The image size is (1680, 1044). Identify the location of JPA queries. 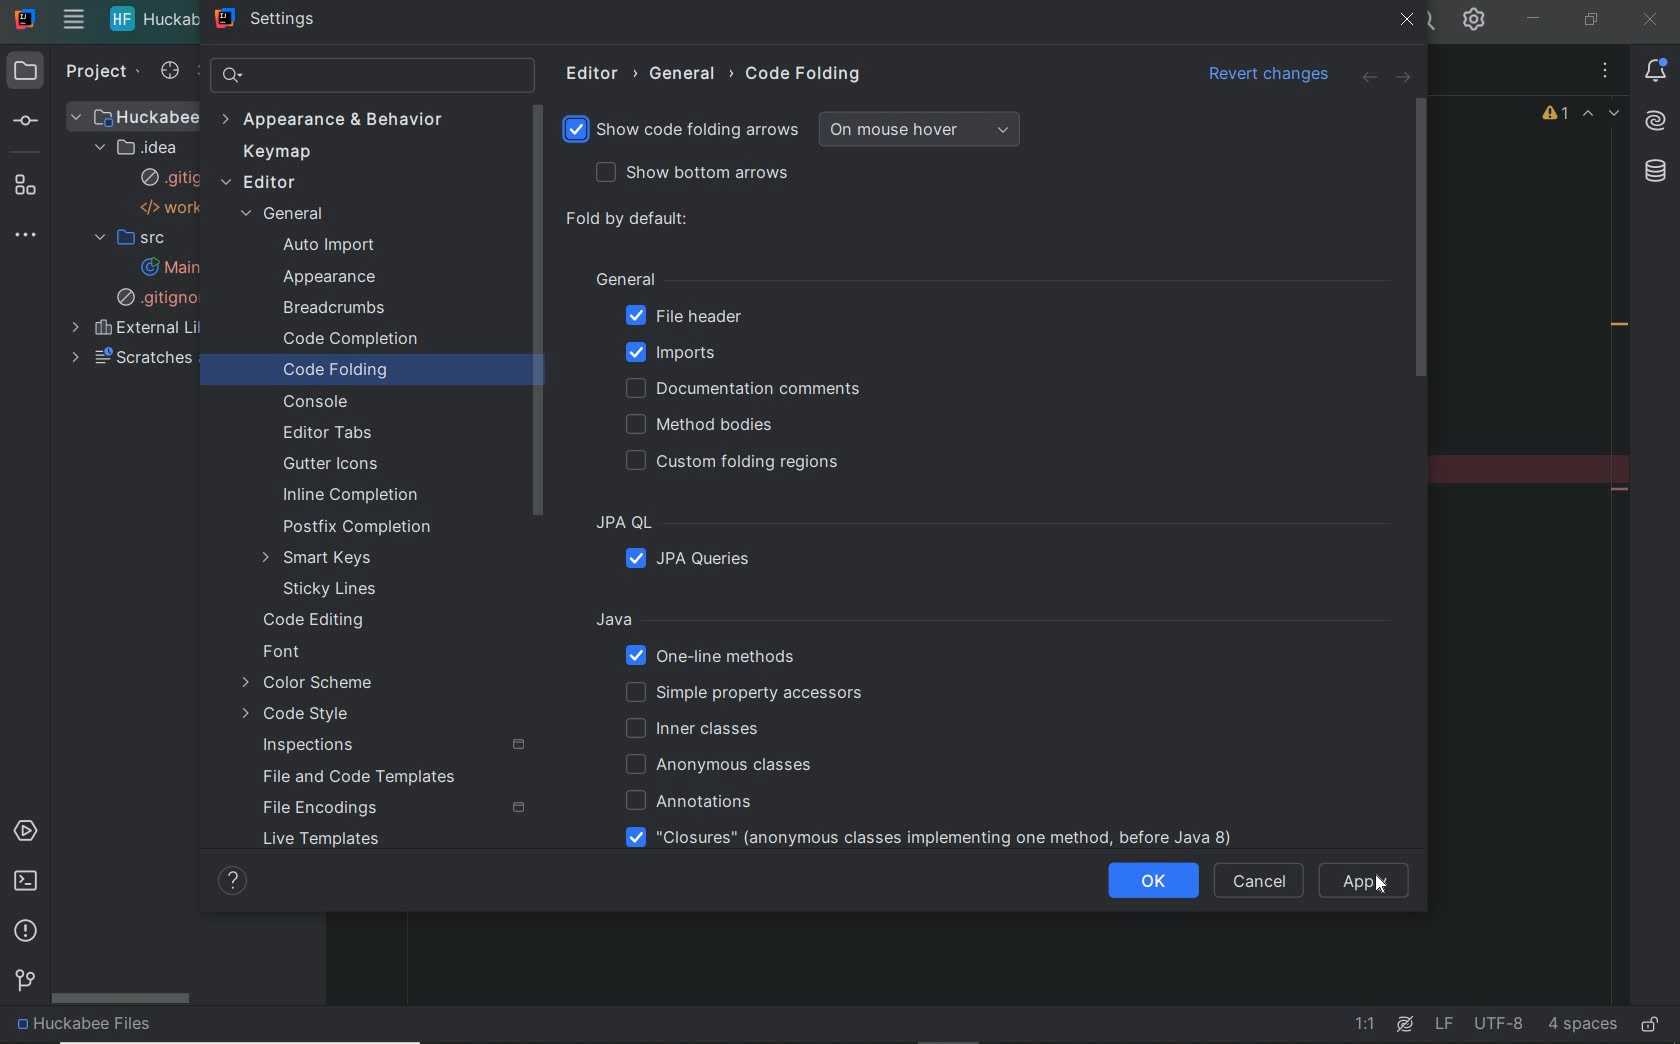
(699, 561).